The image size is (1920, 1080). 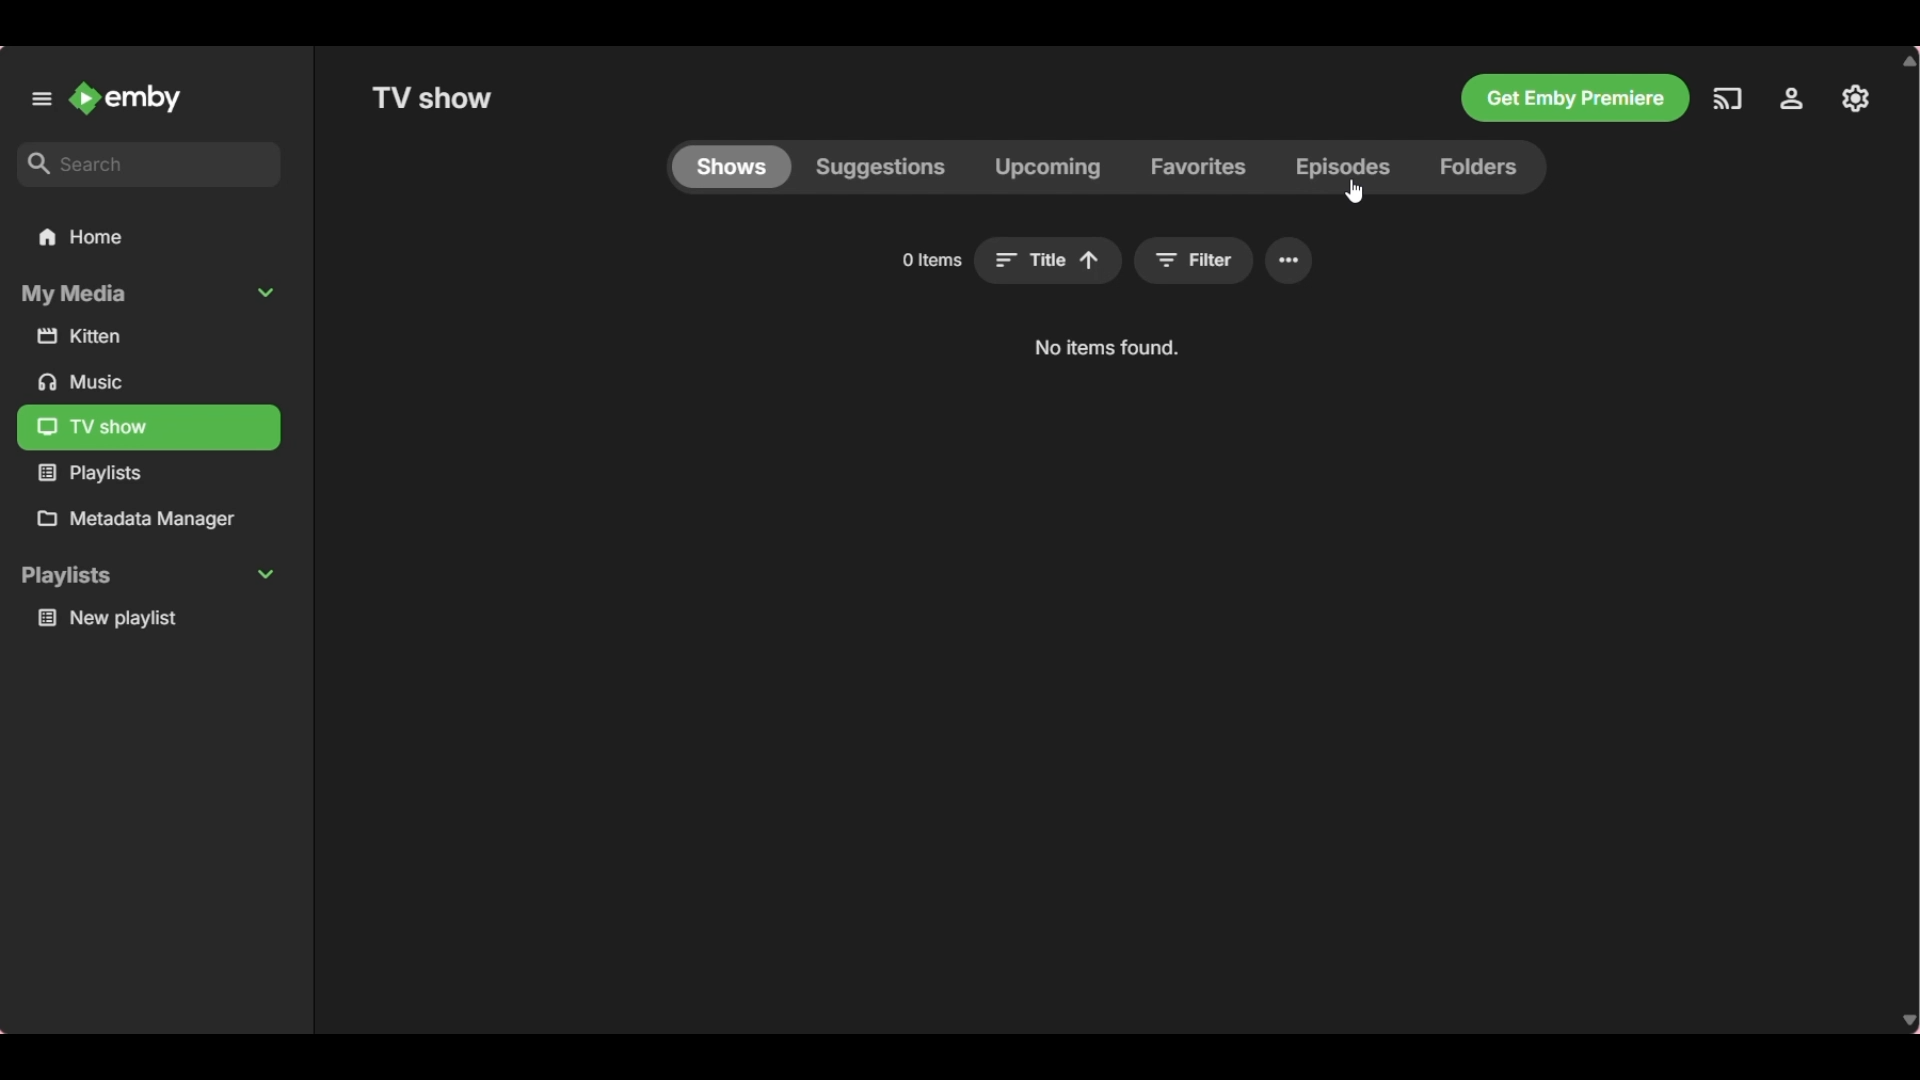 What do you see at coordinates (151, 339) in the screenshot?
I see `Media files under My Media` at bounding box center [151, 339].